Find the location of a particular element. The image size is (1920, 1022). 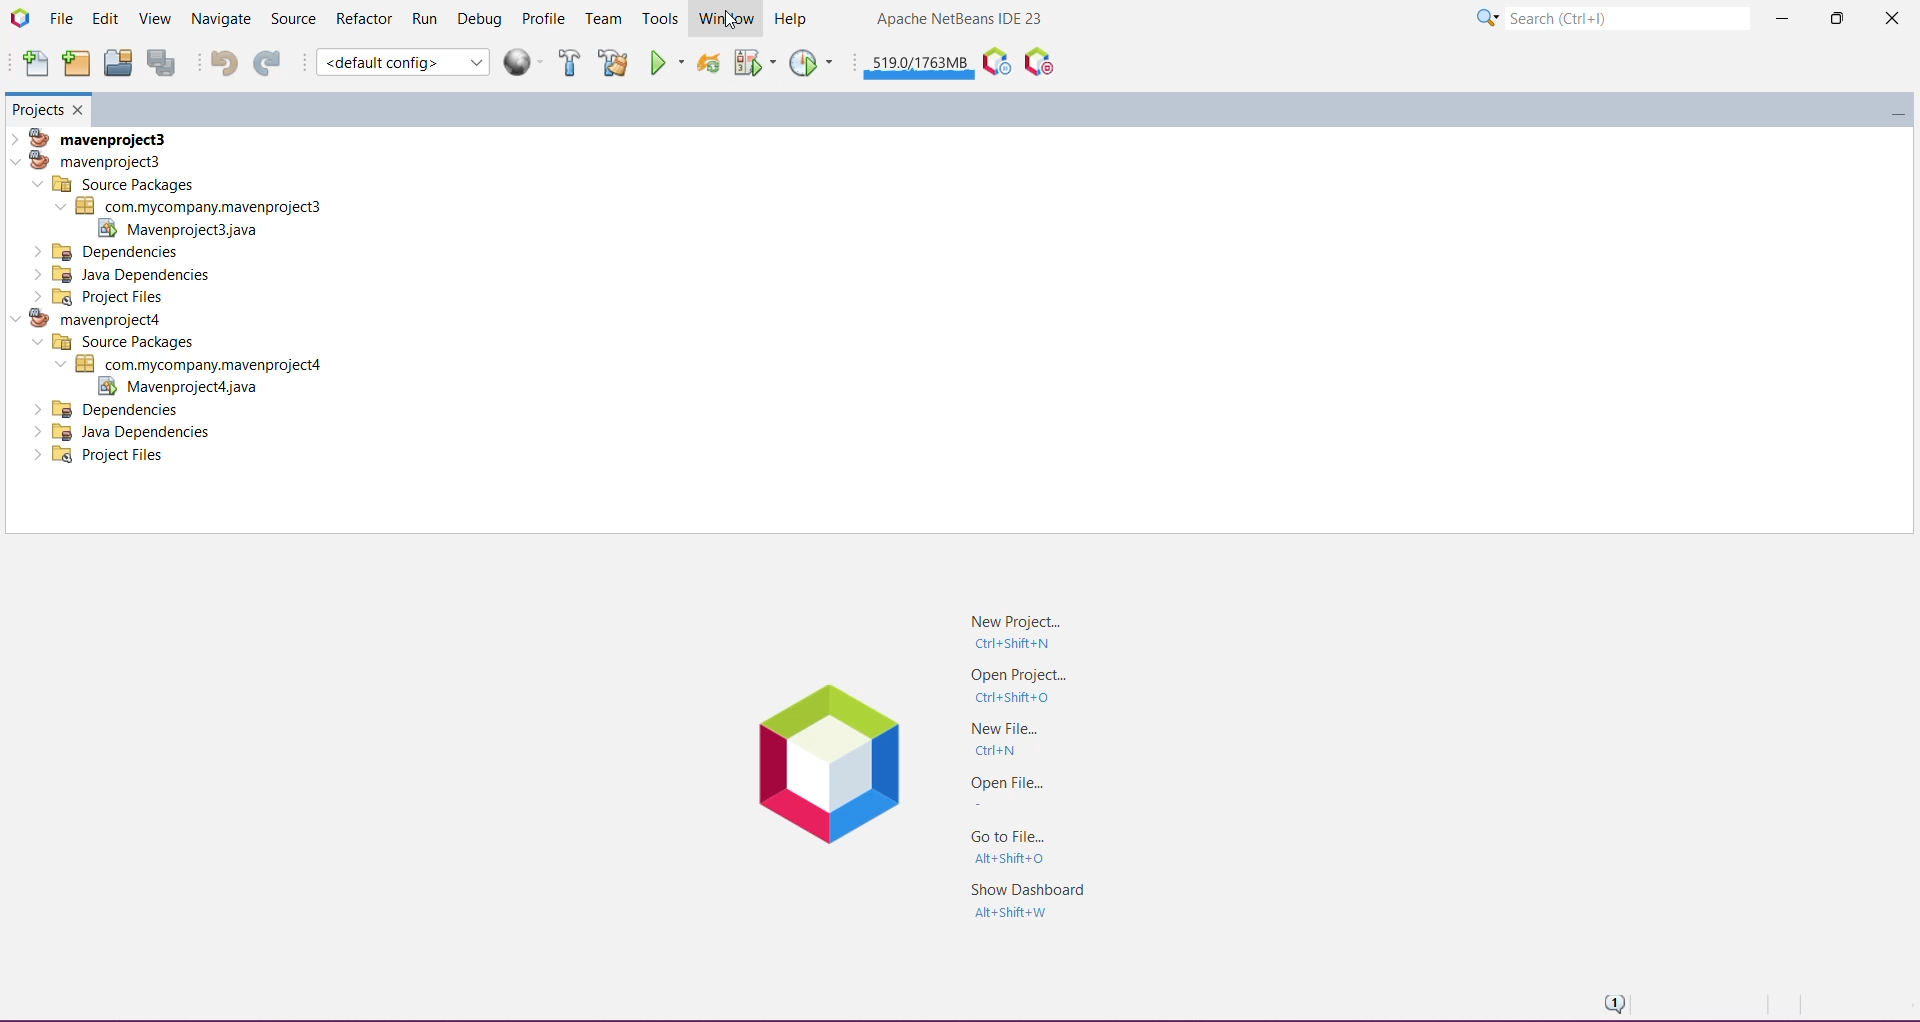

Mavenproject3.java is located at coordinates (189, 229).